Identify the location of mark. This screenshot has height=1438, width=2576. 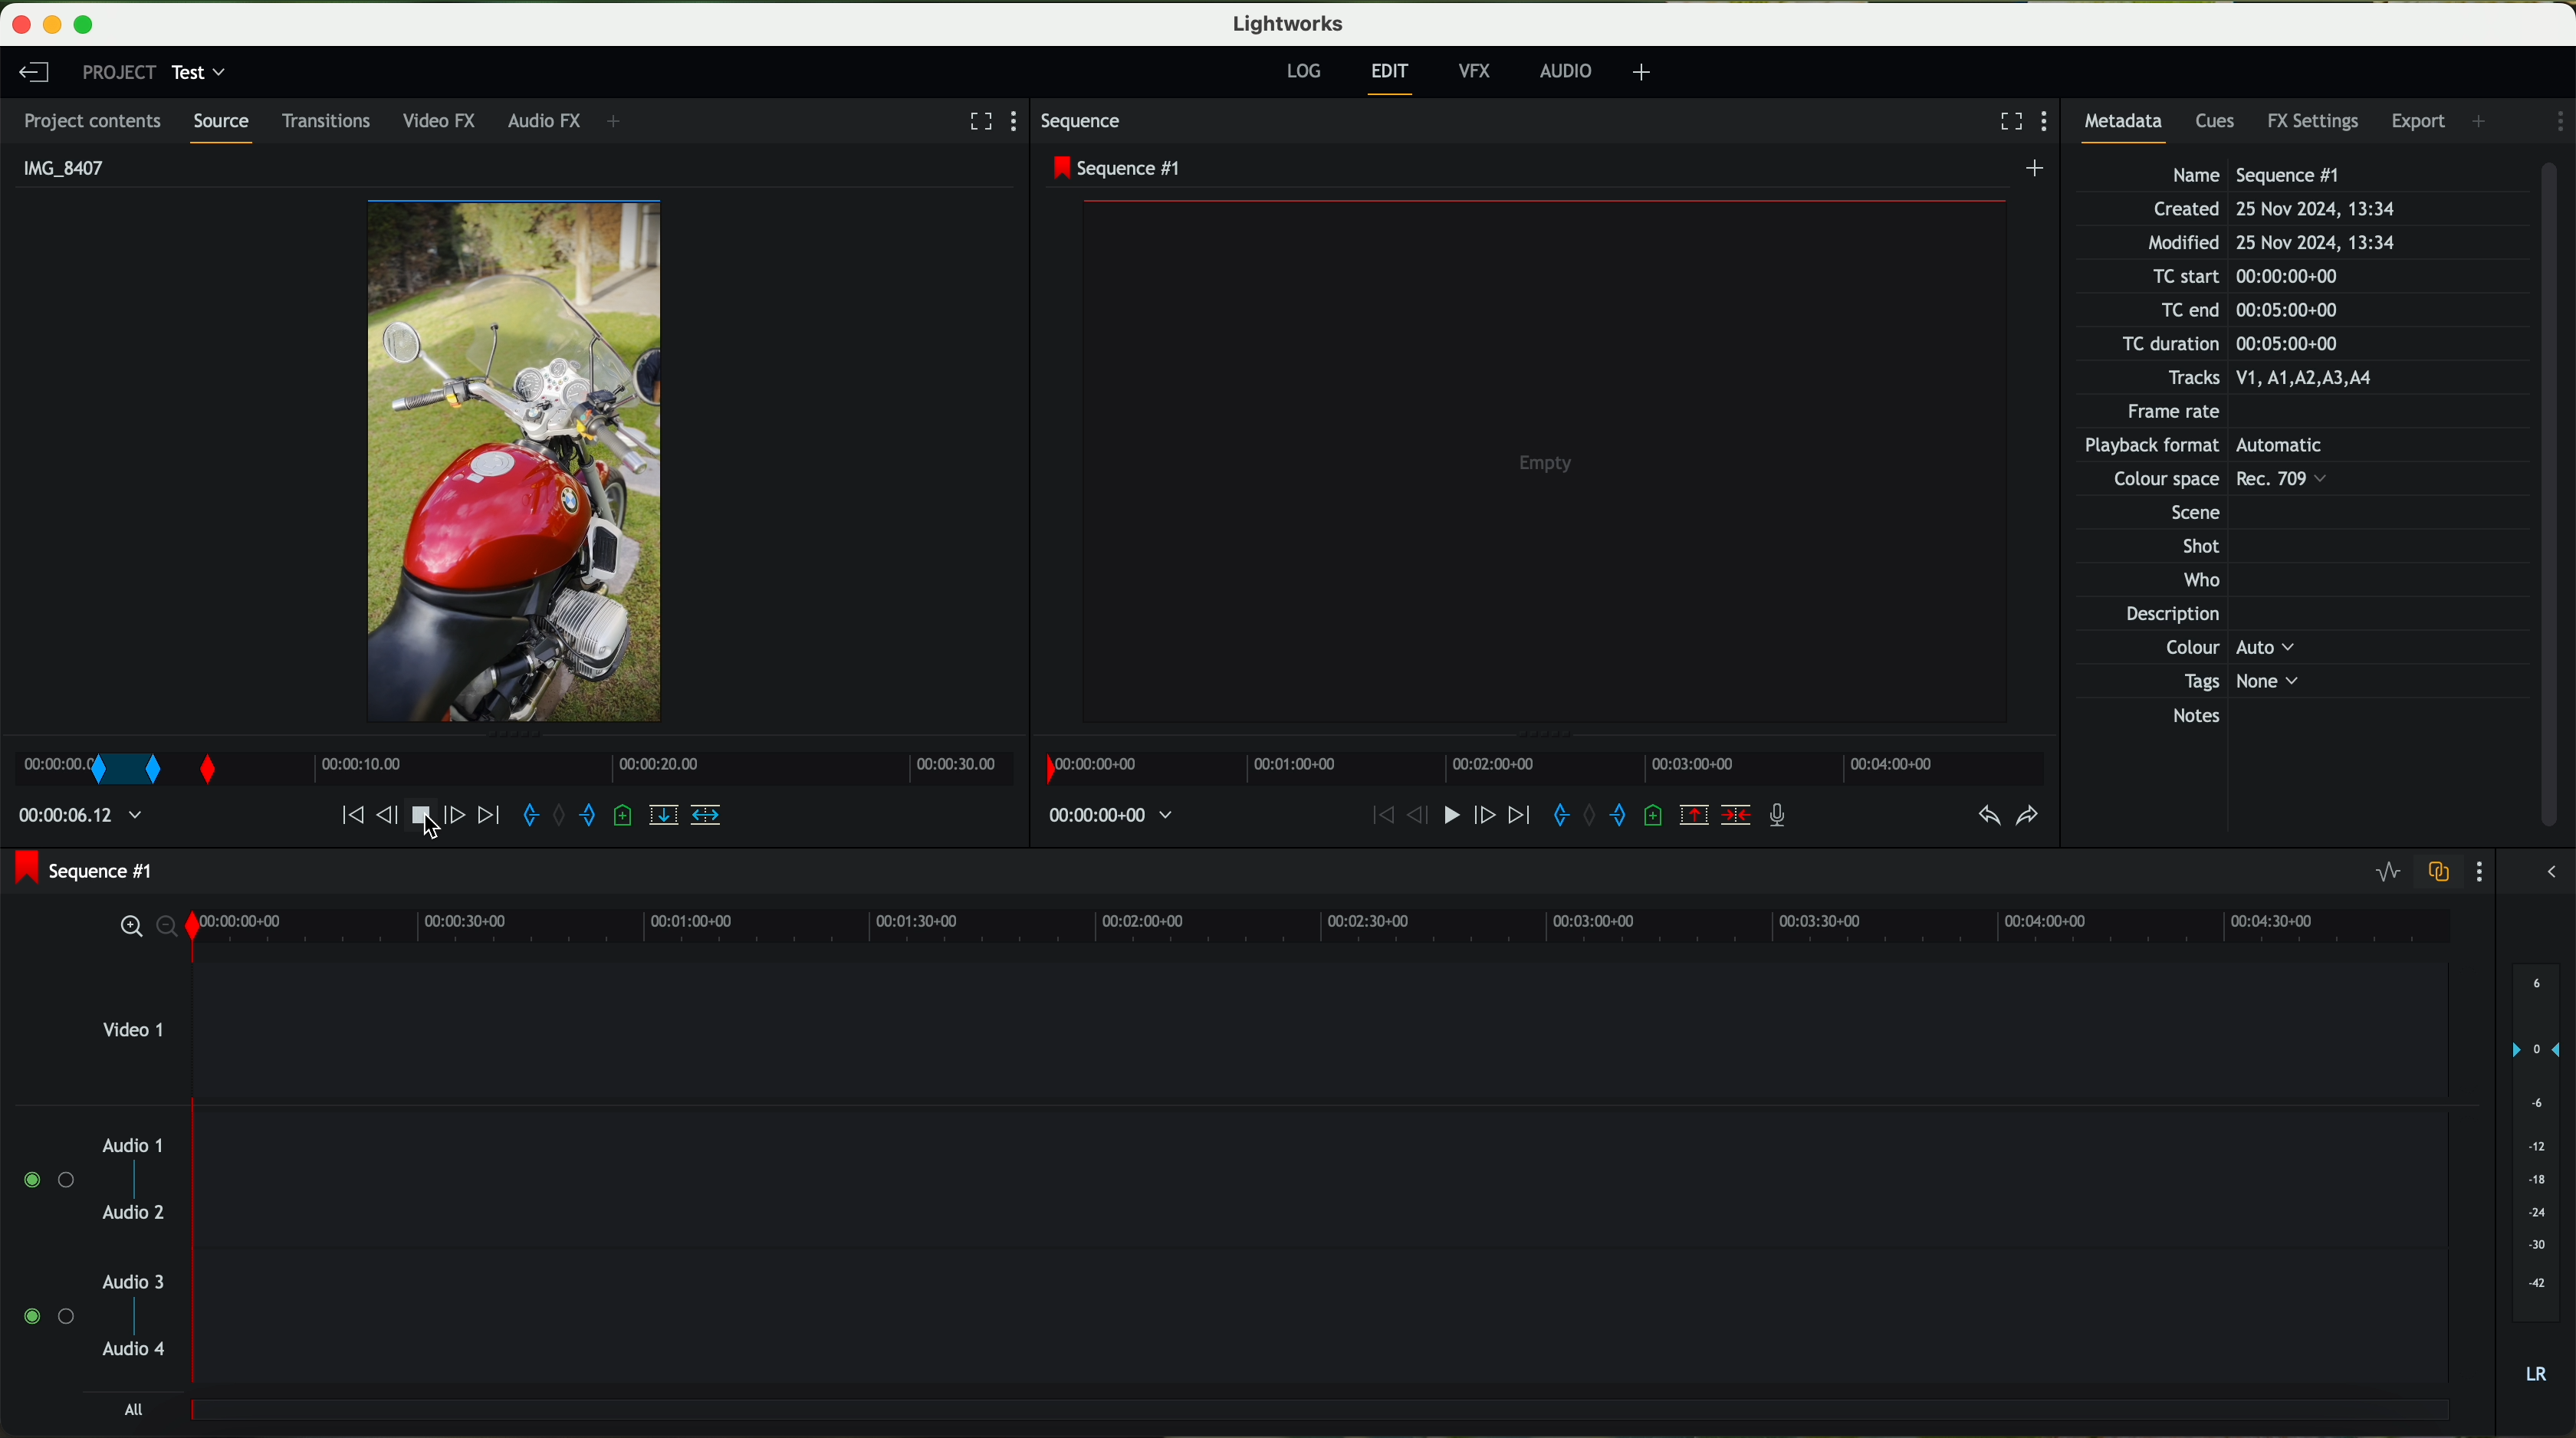
(53, 770).